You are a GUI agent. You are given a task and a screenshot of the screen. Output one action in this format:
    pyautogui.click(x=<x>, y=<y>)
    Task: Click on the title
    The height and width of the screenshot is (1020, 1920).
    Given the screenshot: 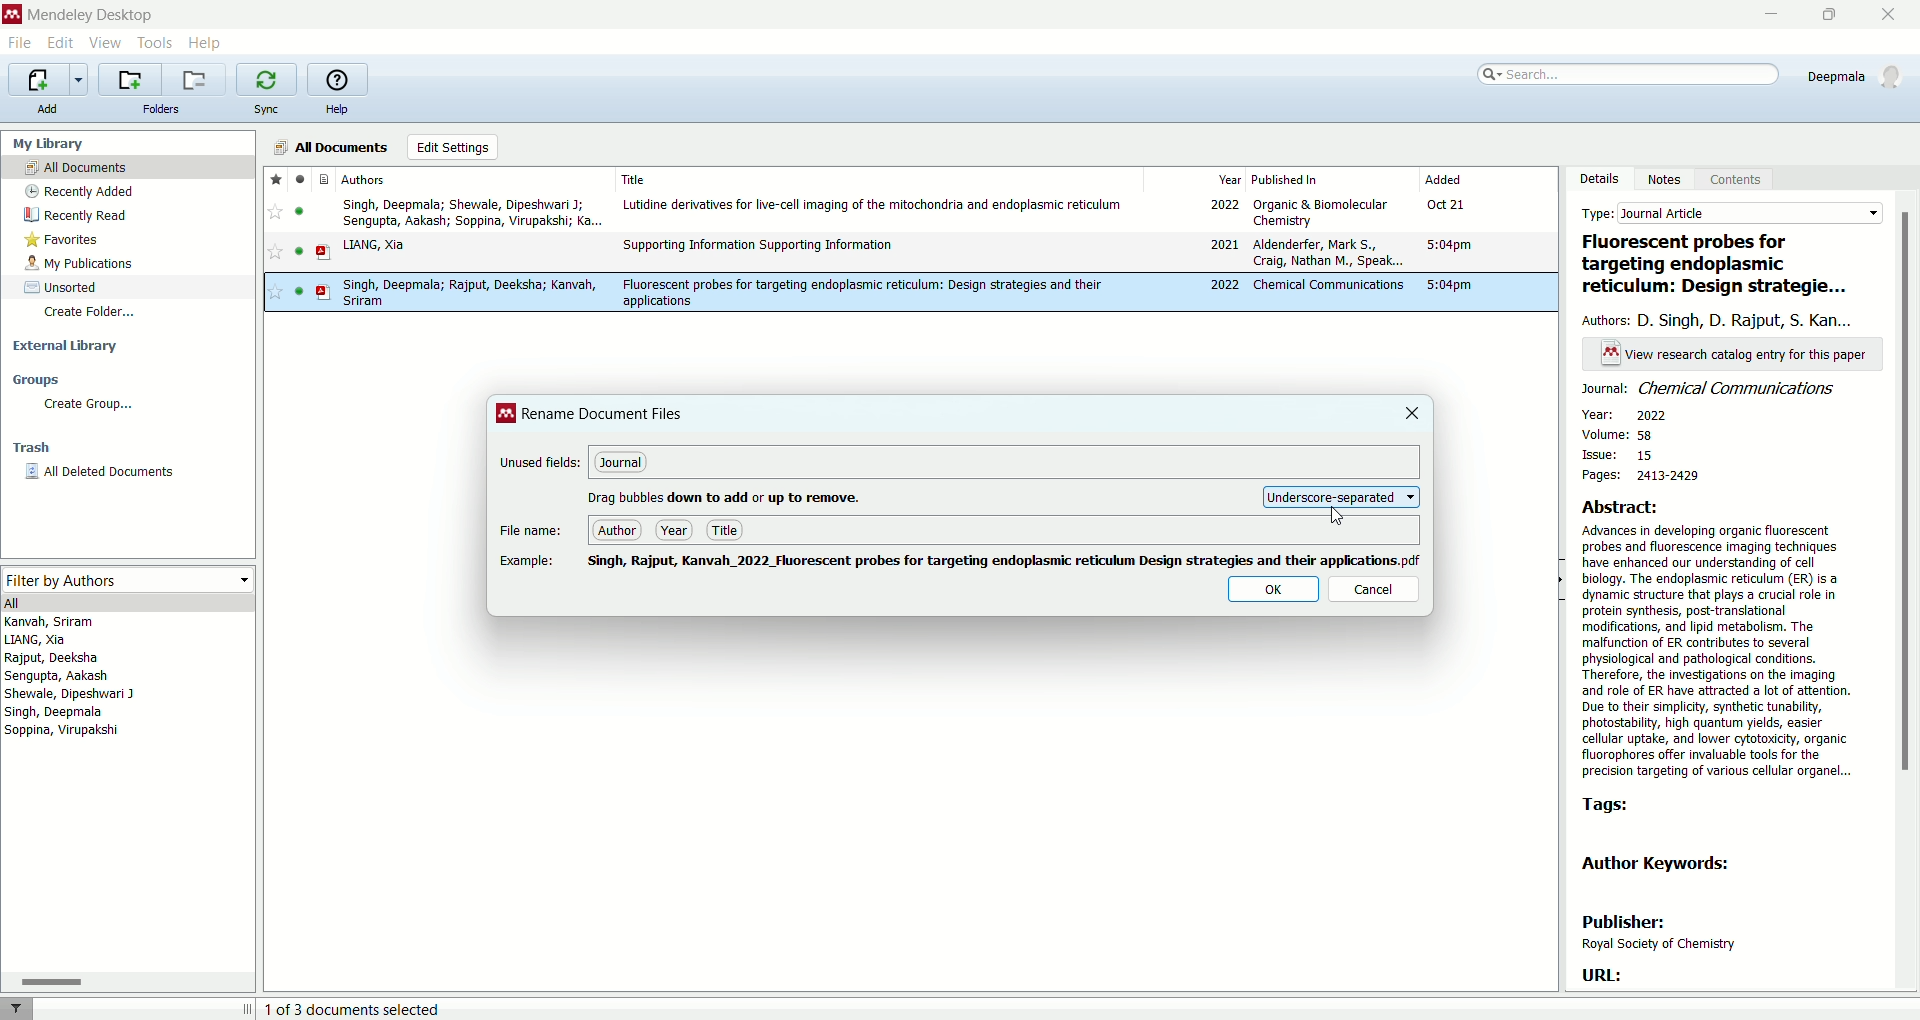 What is the action you would take?
    pyautogui.click(x=873, y=176)
    